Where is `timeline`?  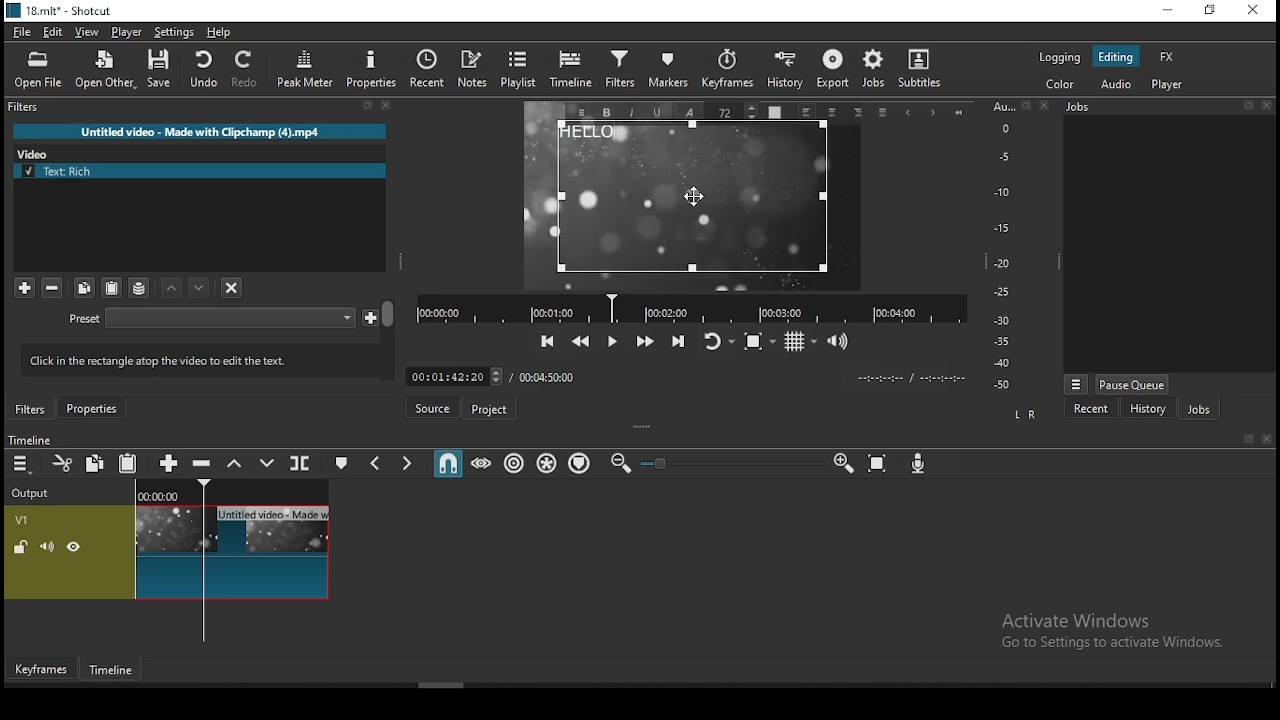 timeline is located at coordinates (571, 71).